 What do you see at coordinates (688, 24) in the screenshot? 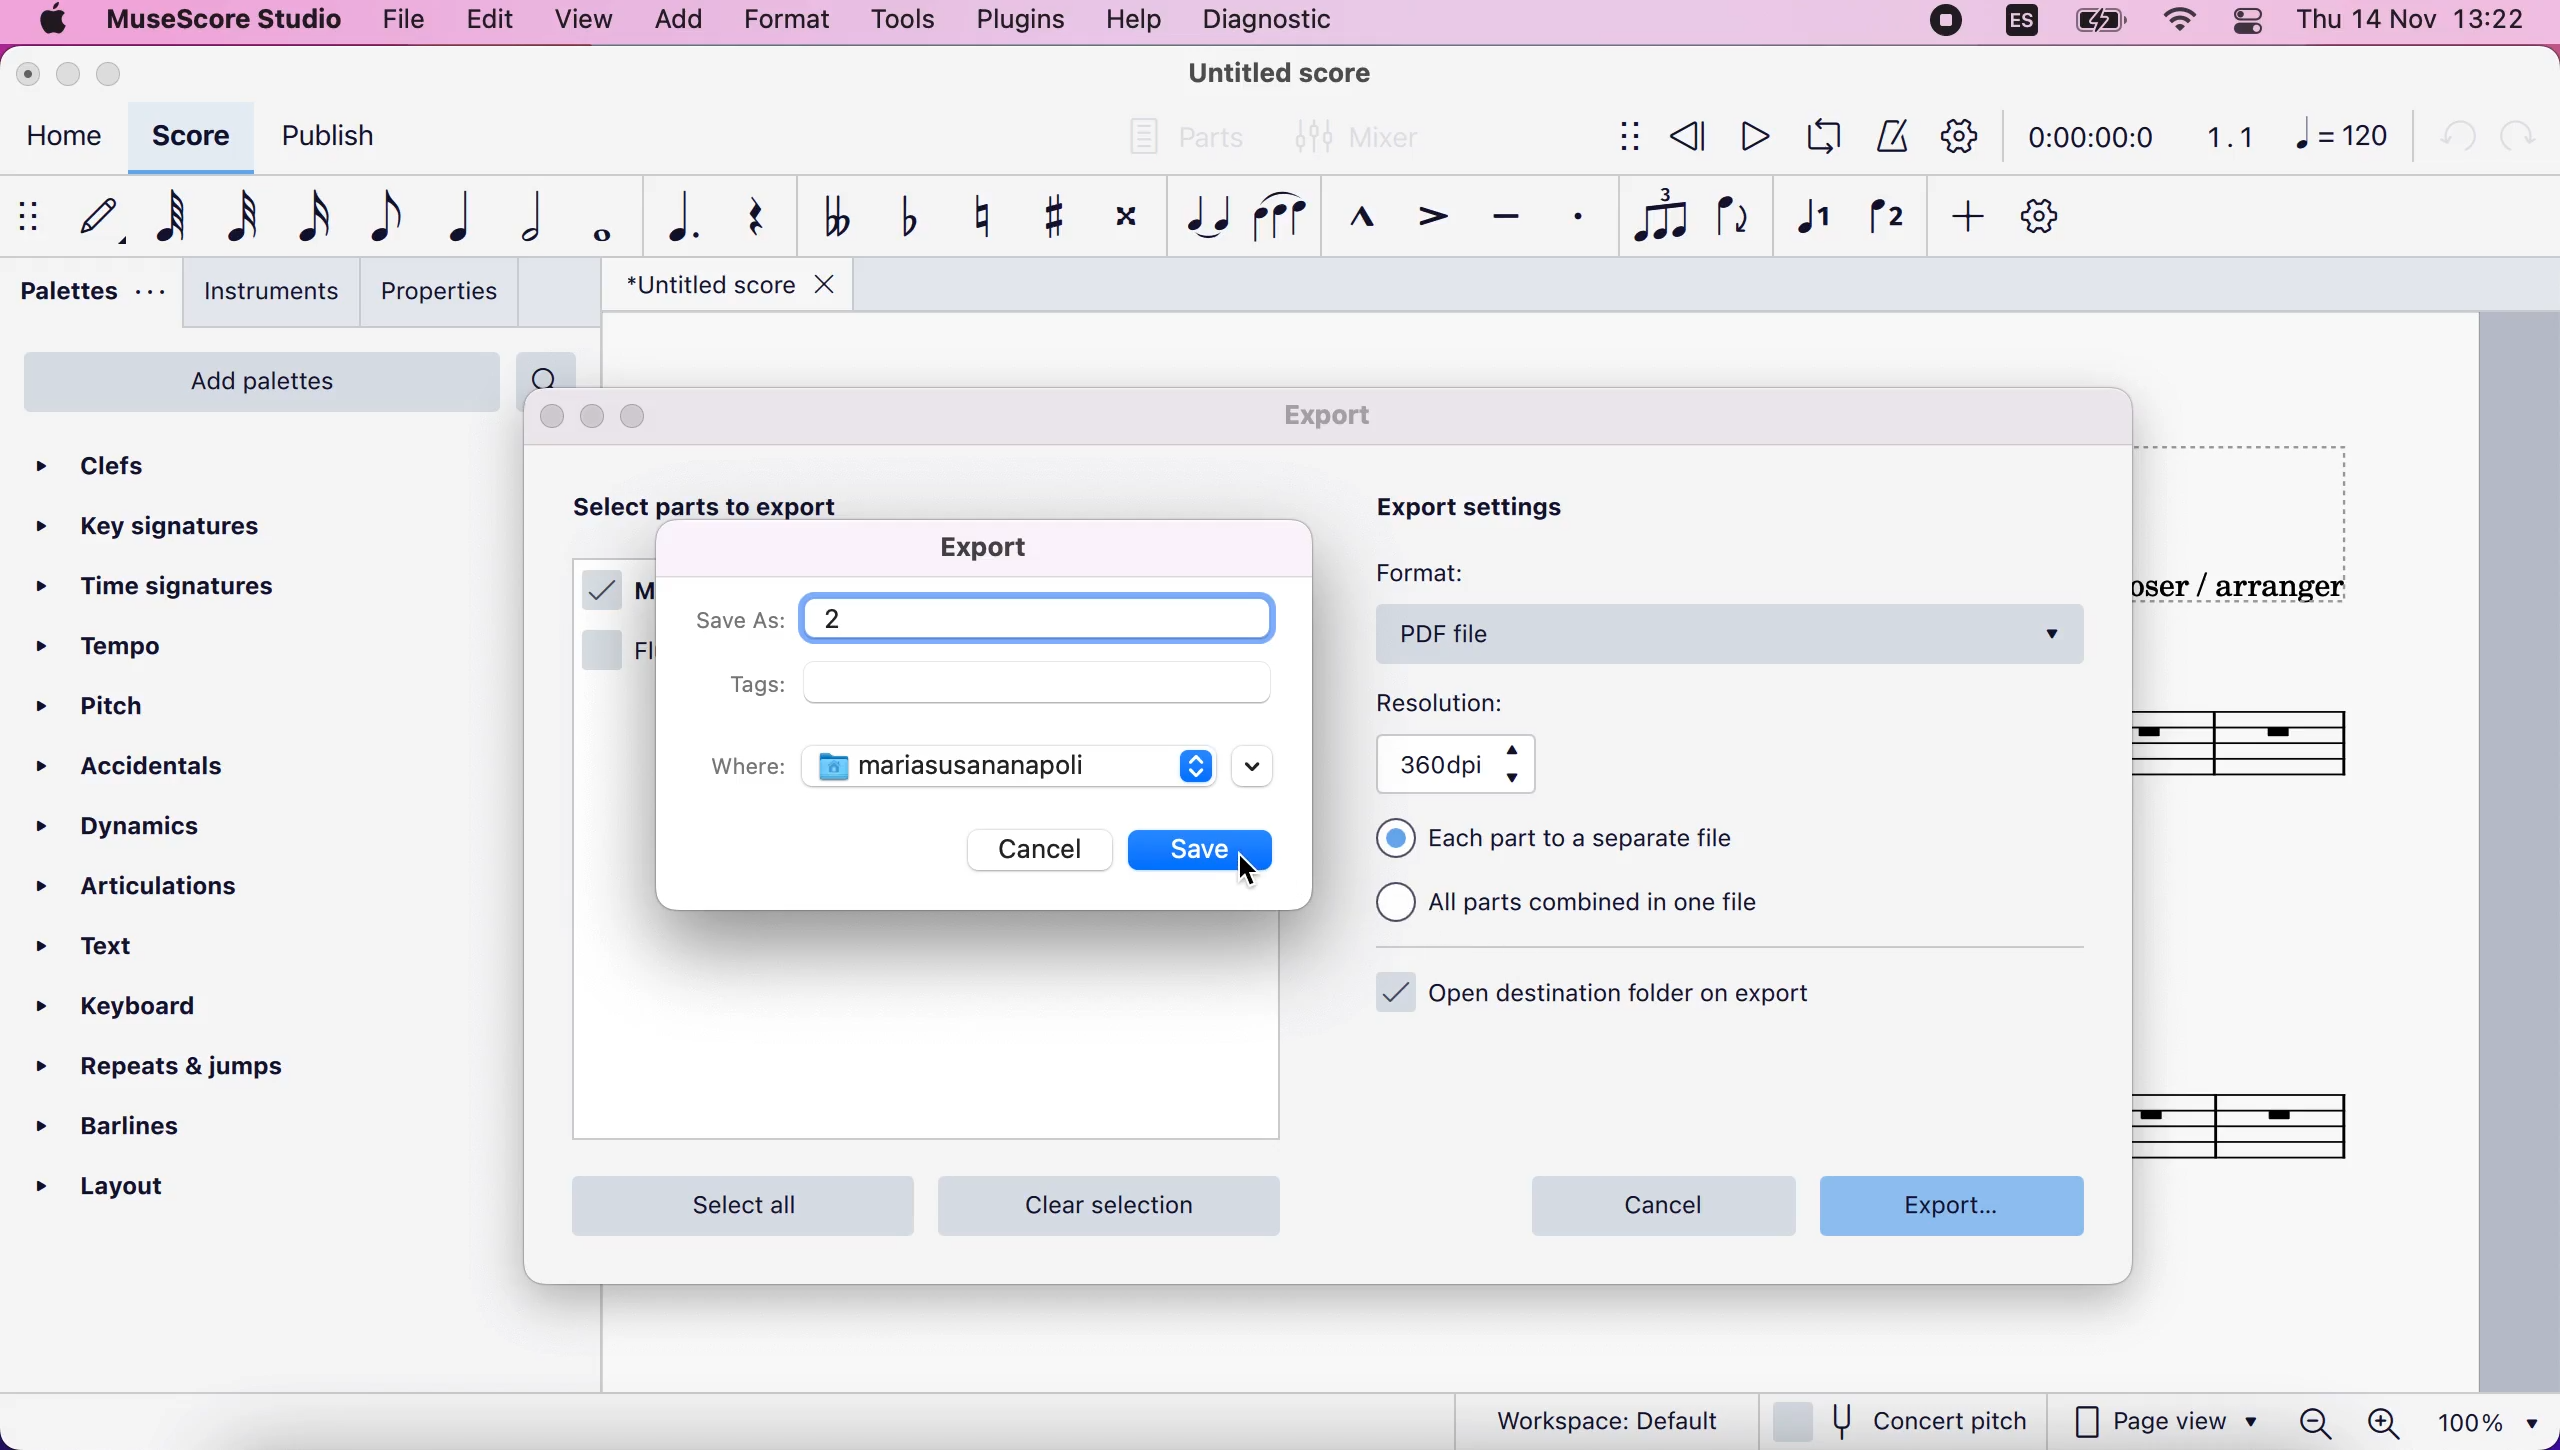
I see `add` at bounding box center [688, 24].